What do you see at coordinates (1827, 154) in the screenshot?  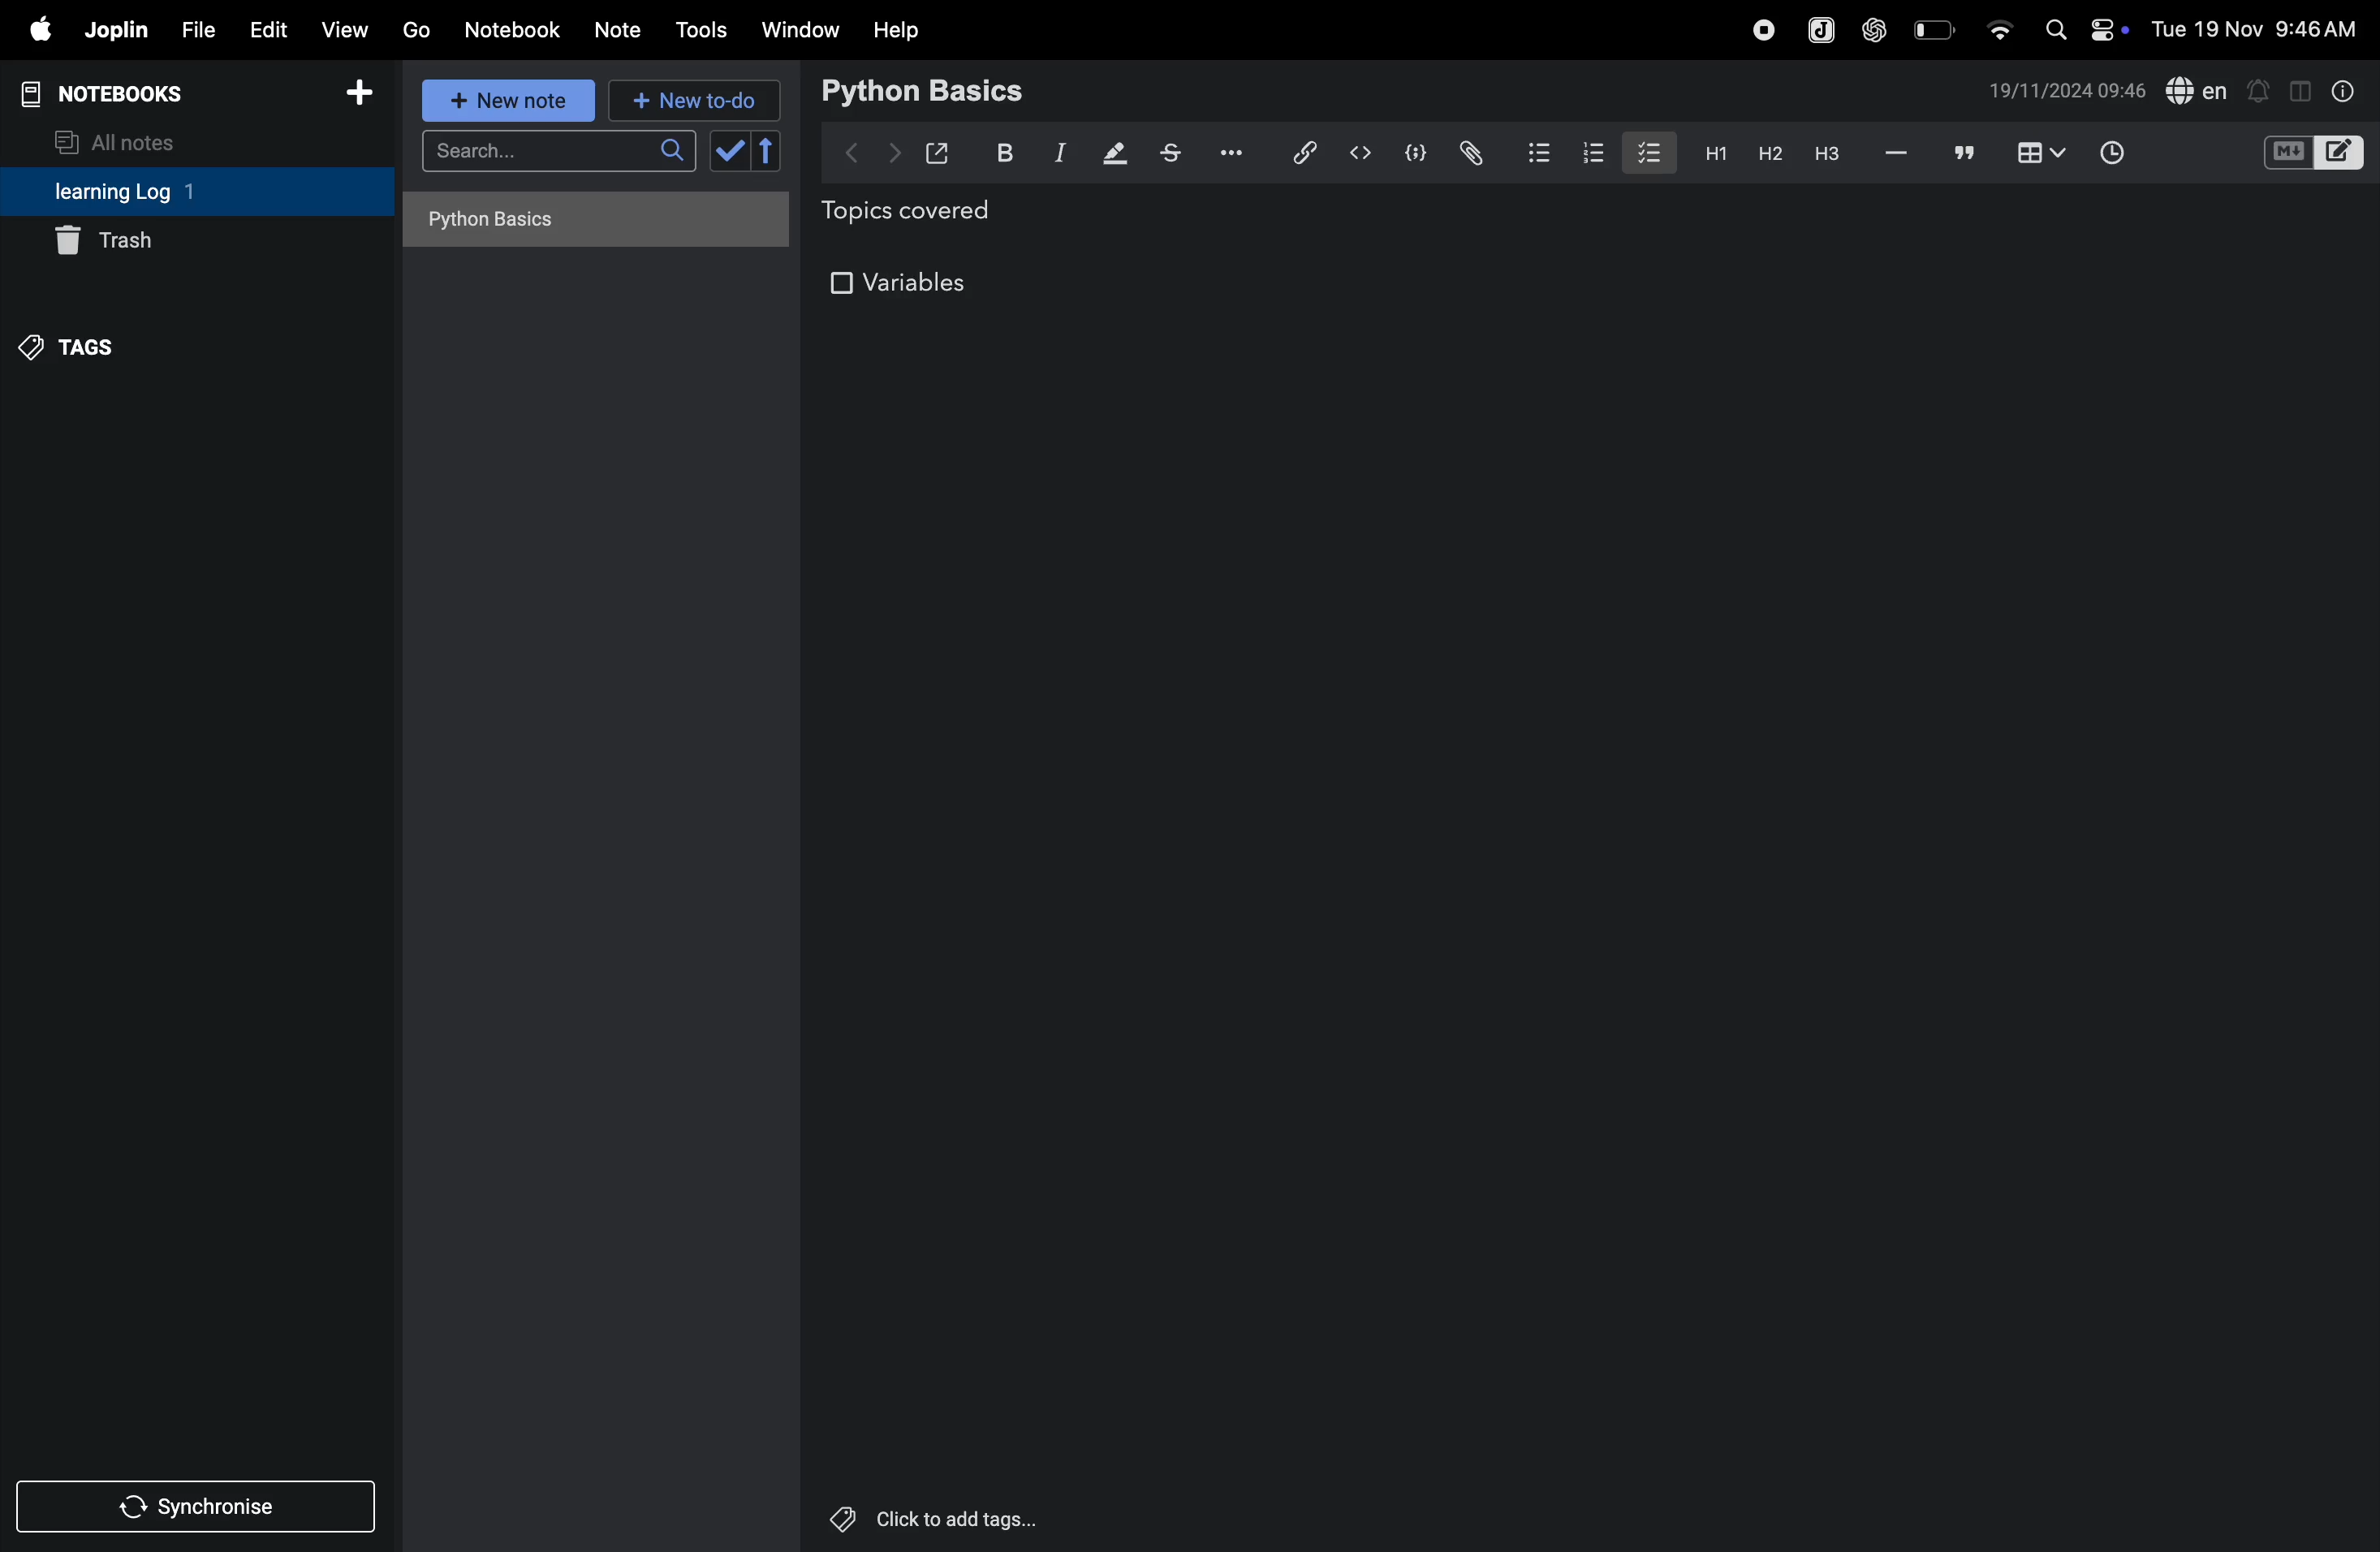 I see `heading 3` at bounding box center [1827, 154].